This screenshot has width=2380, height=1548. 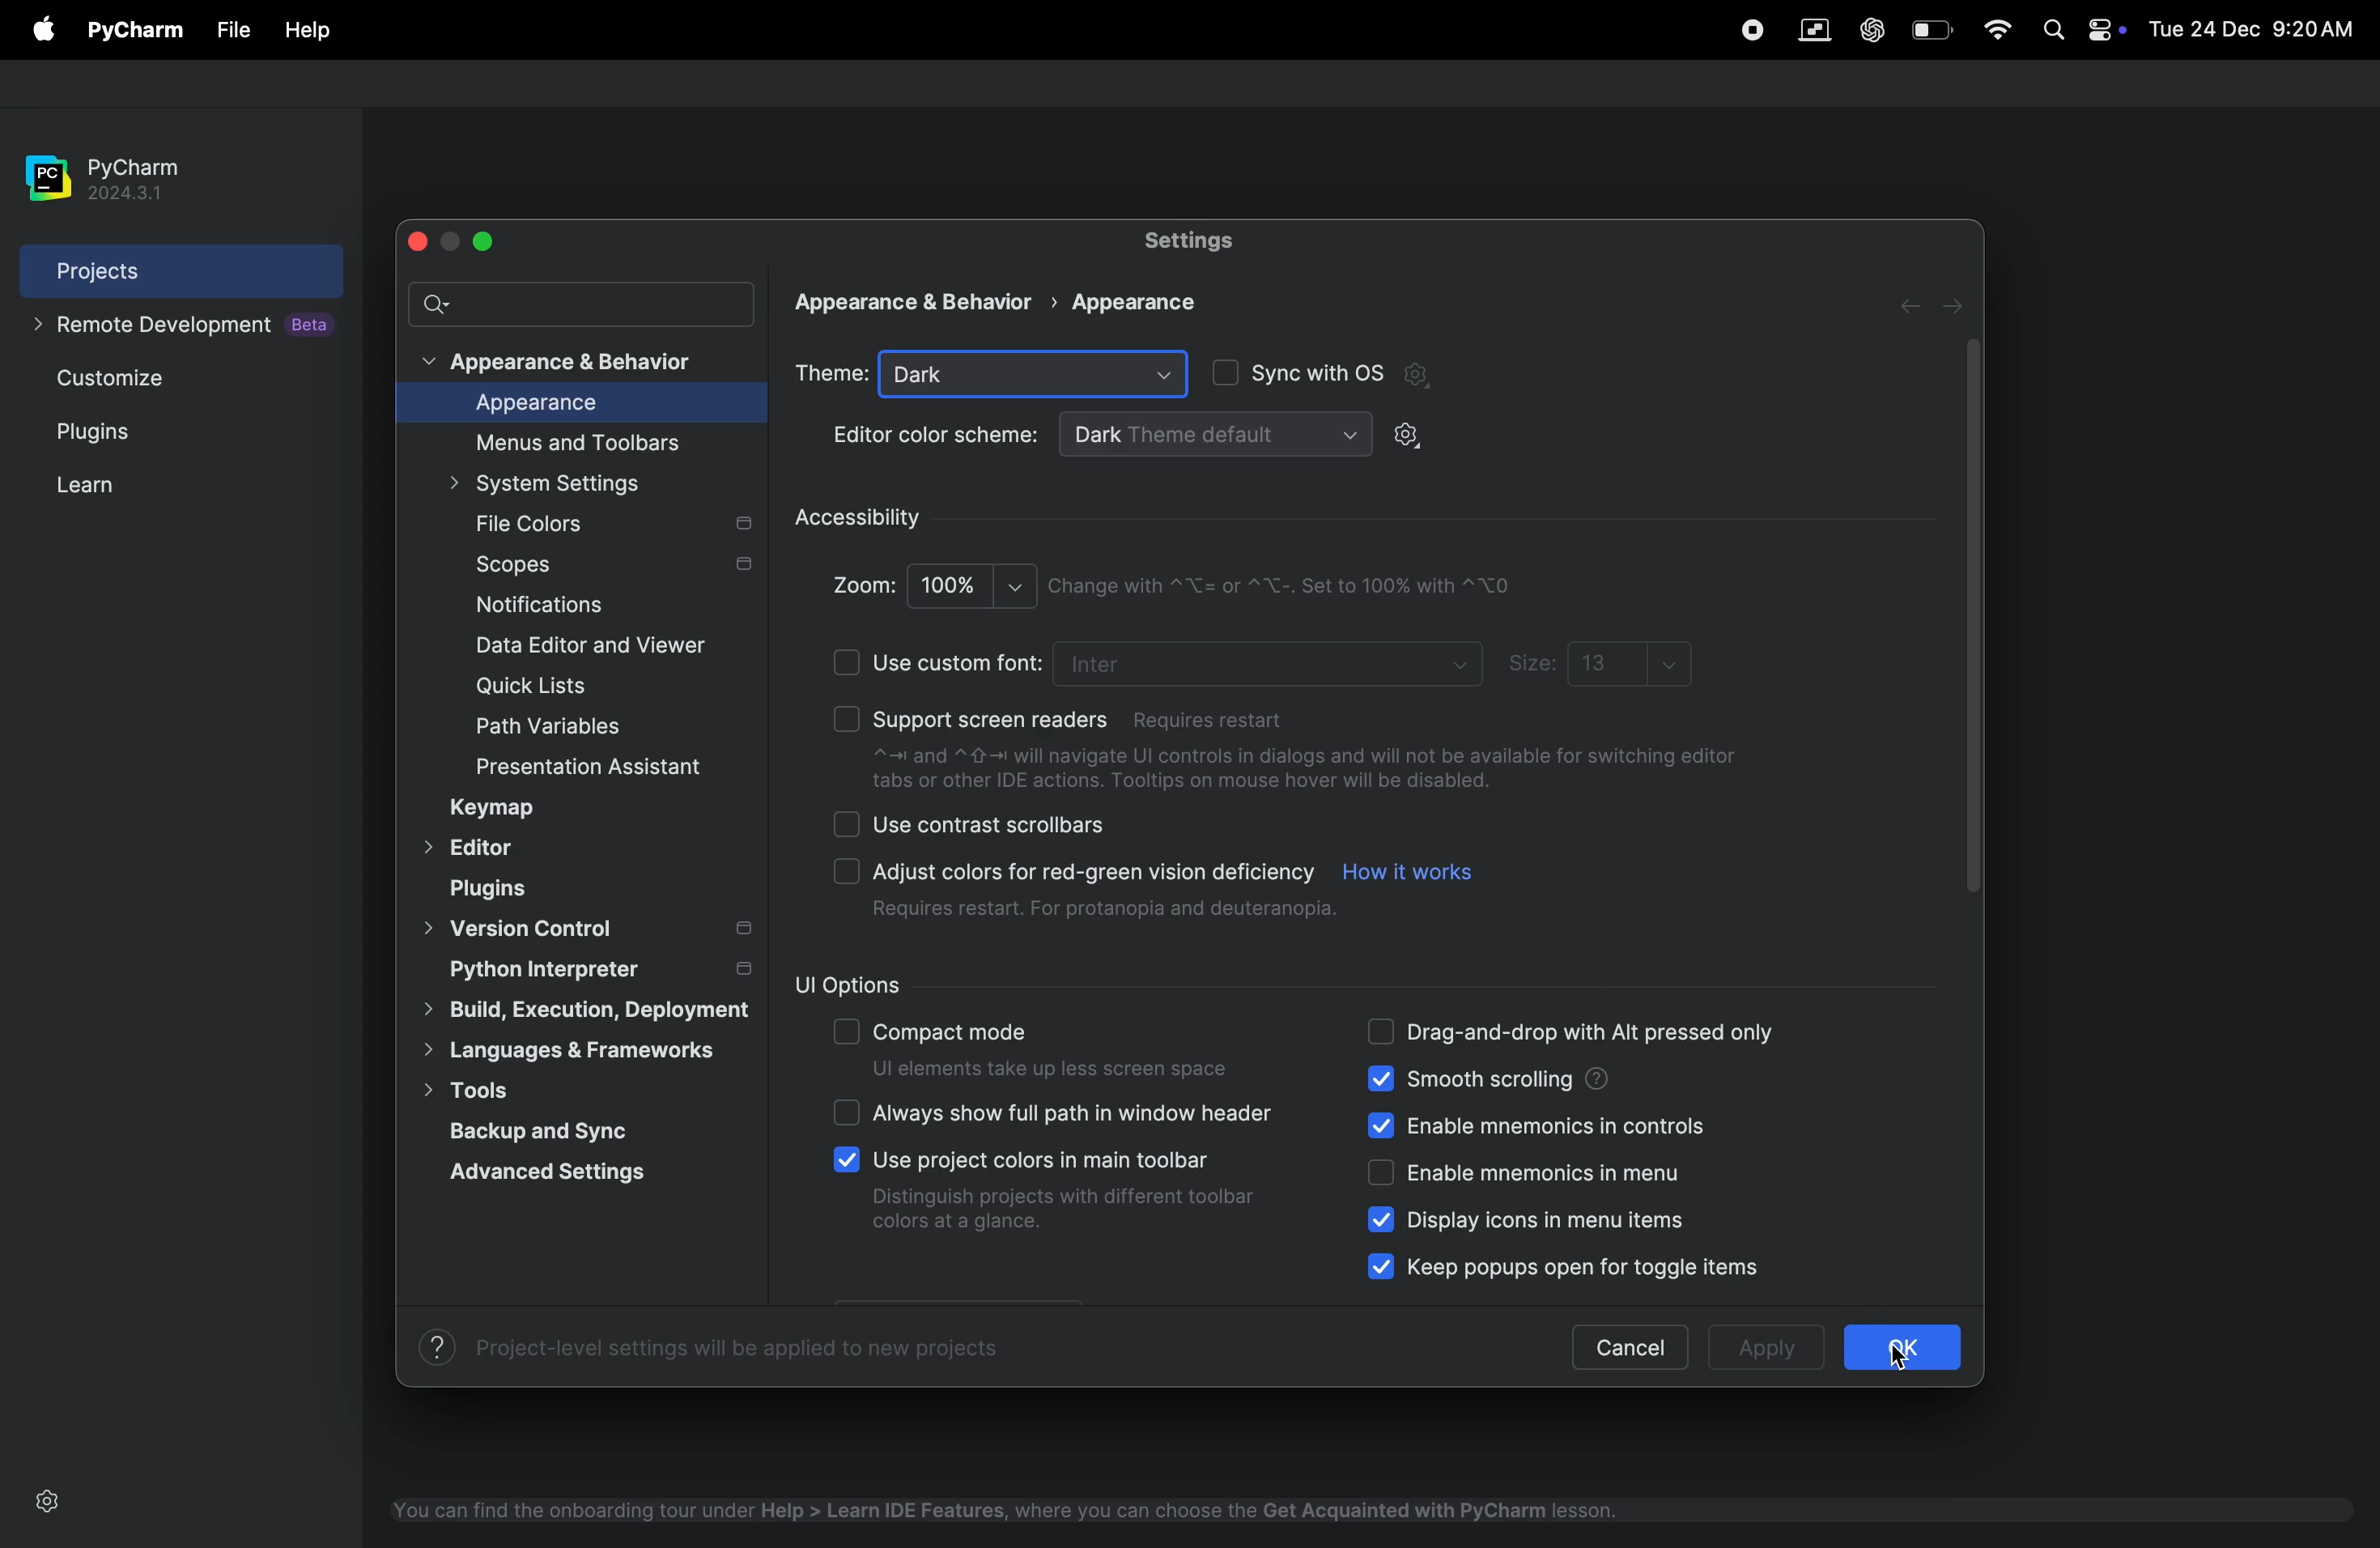 I want to click on checkbox, so click(x=1382, y=1174).